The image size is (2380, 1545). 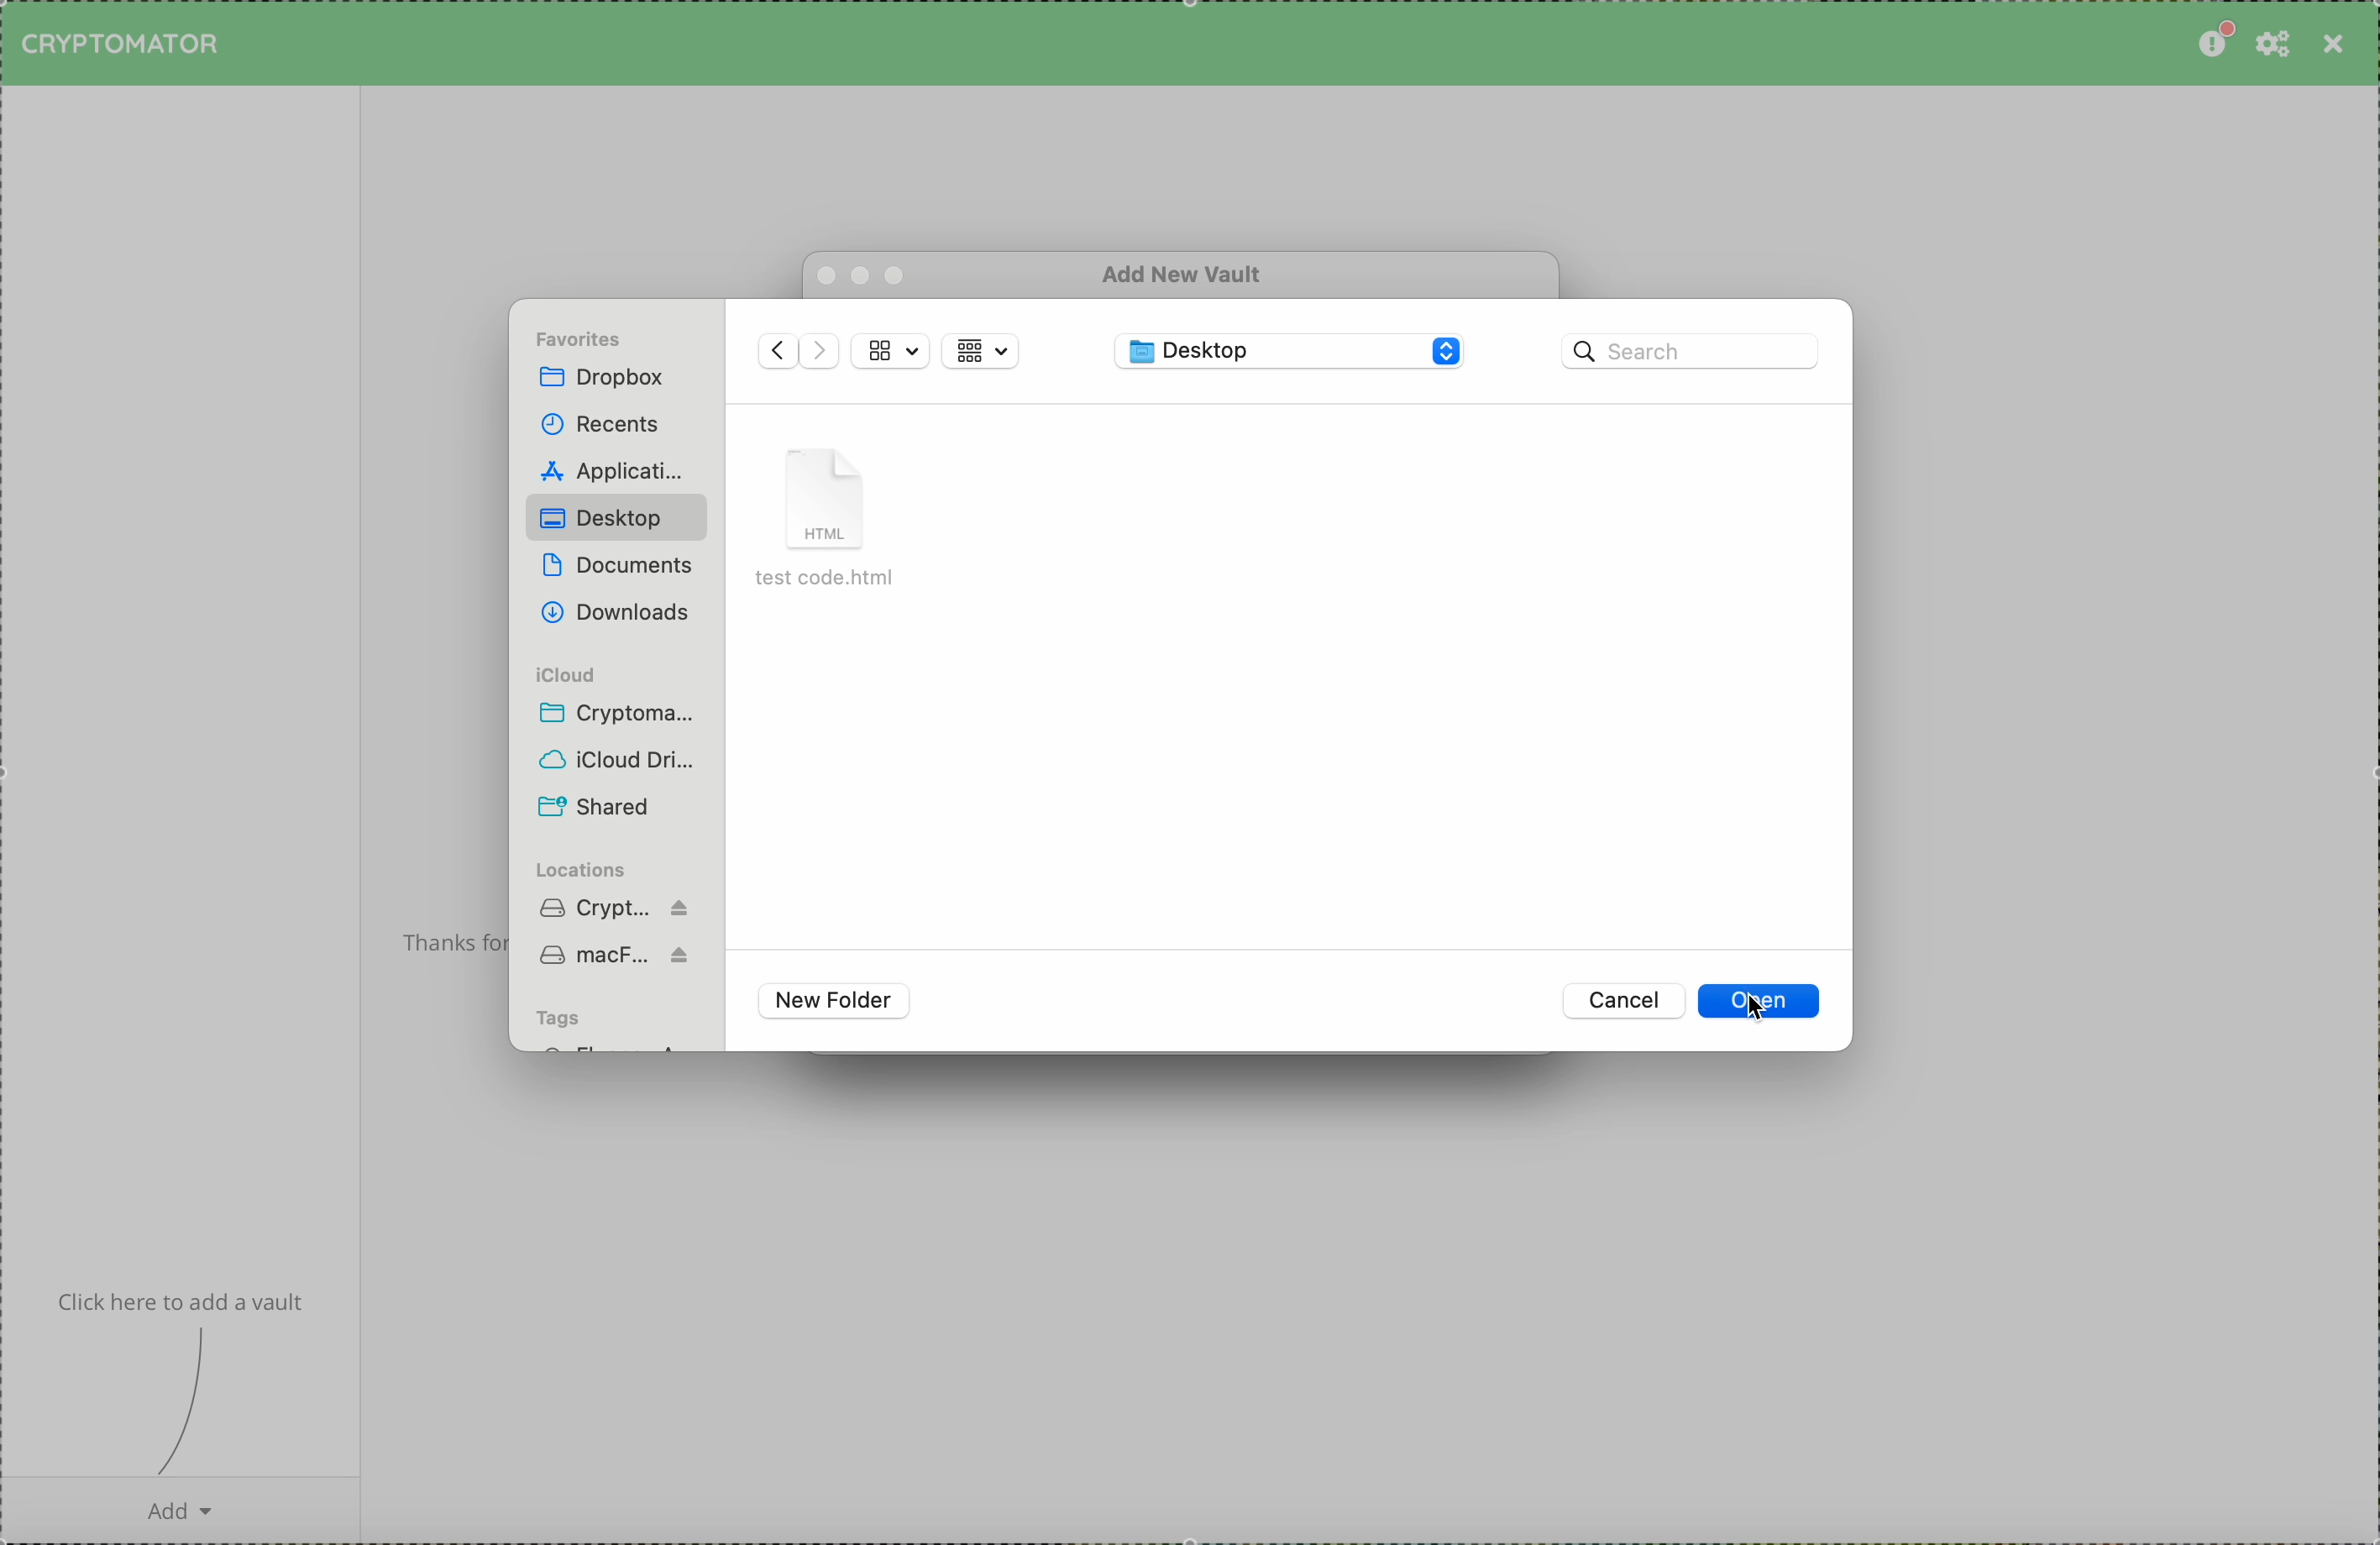 What do you see at coordinates (1696, 353) in the screenshot?
I see `search bar` at bounding box center [1696, 353].